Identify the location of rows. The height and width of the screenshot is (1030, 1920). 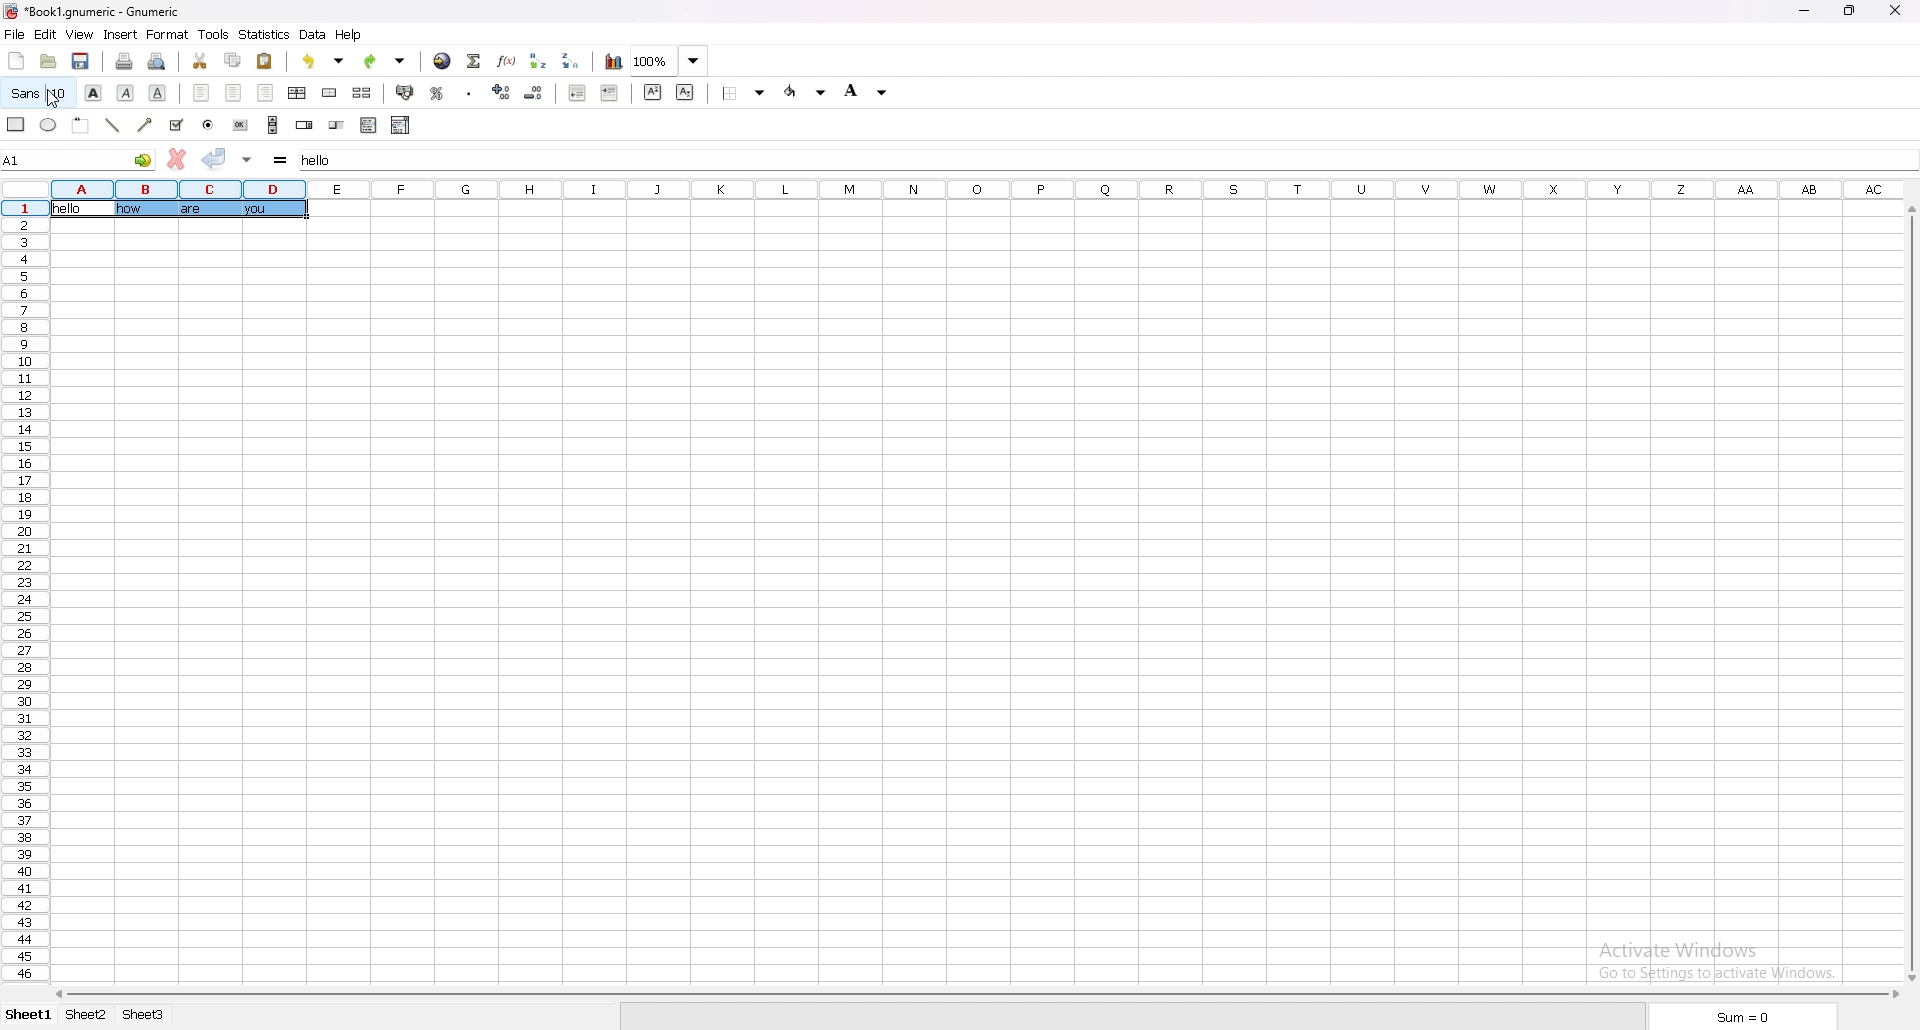
(970, 187).